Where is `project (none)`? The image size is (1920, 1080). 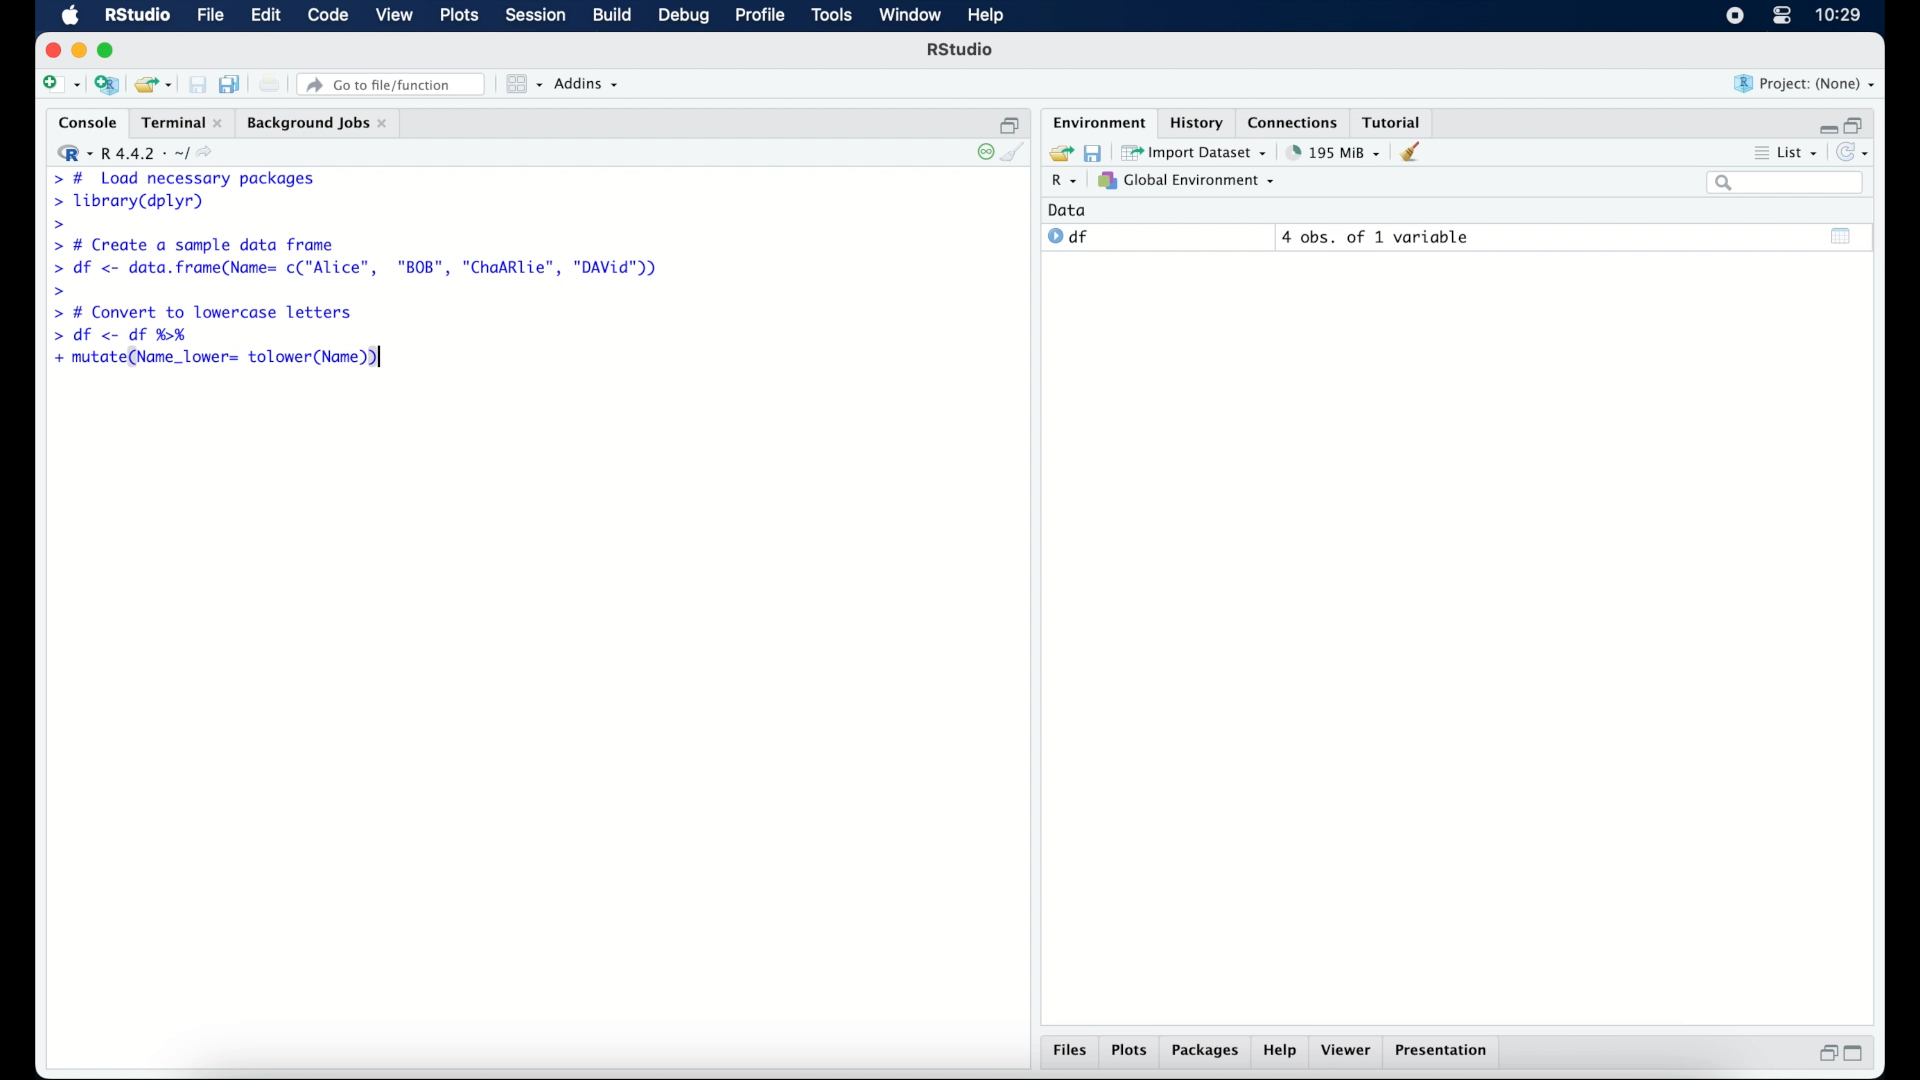
project (none) is located at coordinates (1806, 84).